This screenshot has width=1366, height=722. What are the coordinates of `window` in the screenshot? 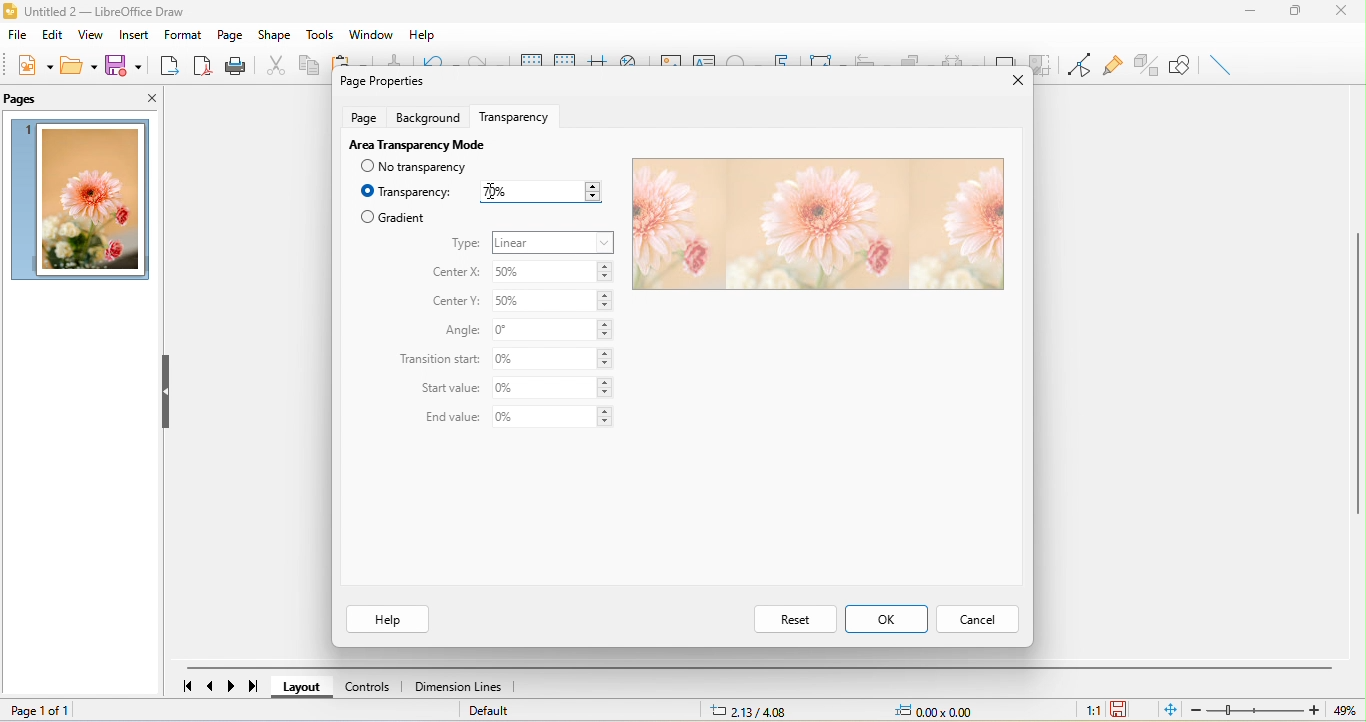 It's located at (374, 34).